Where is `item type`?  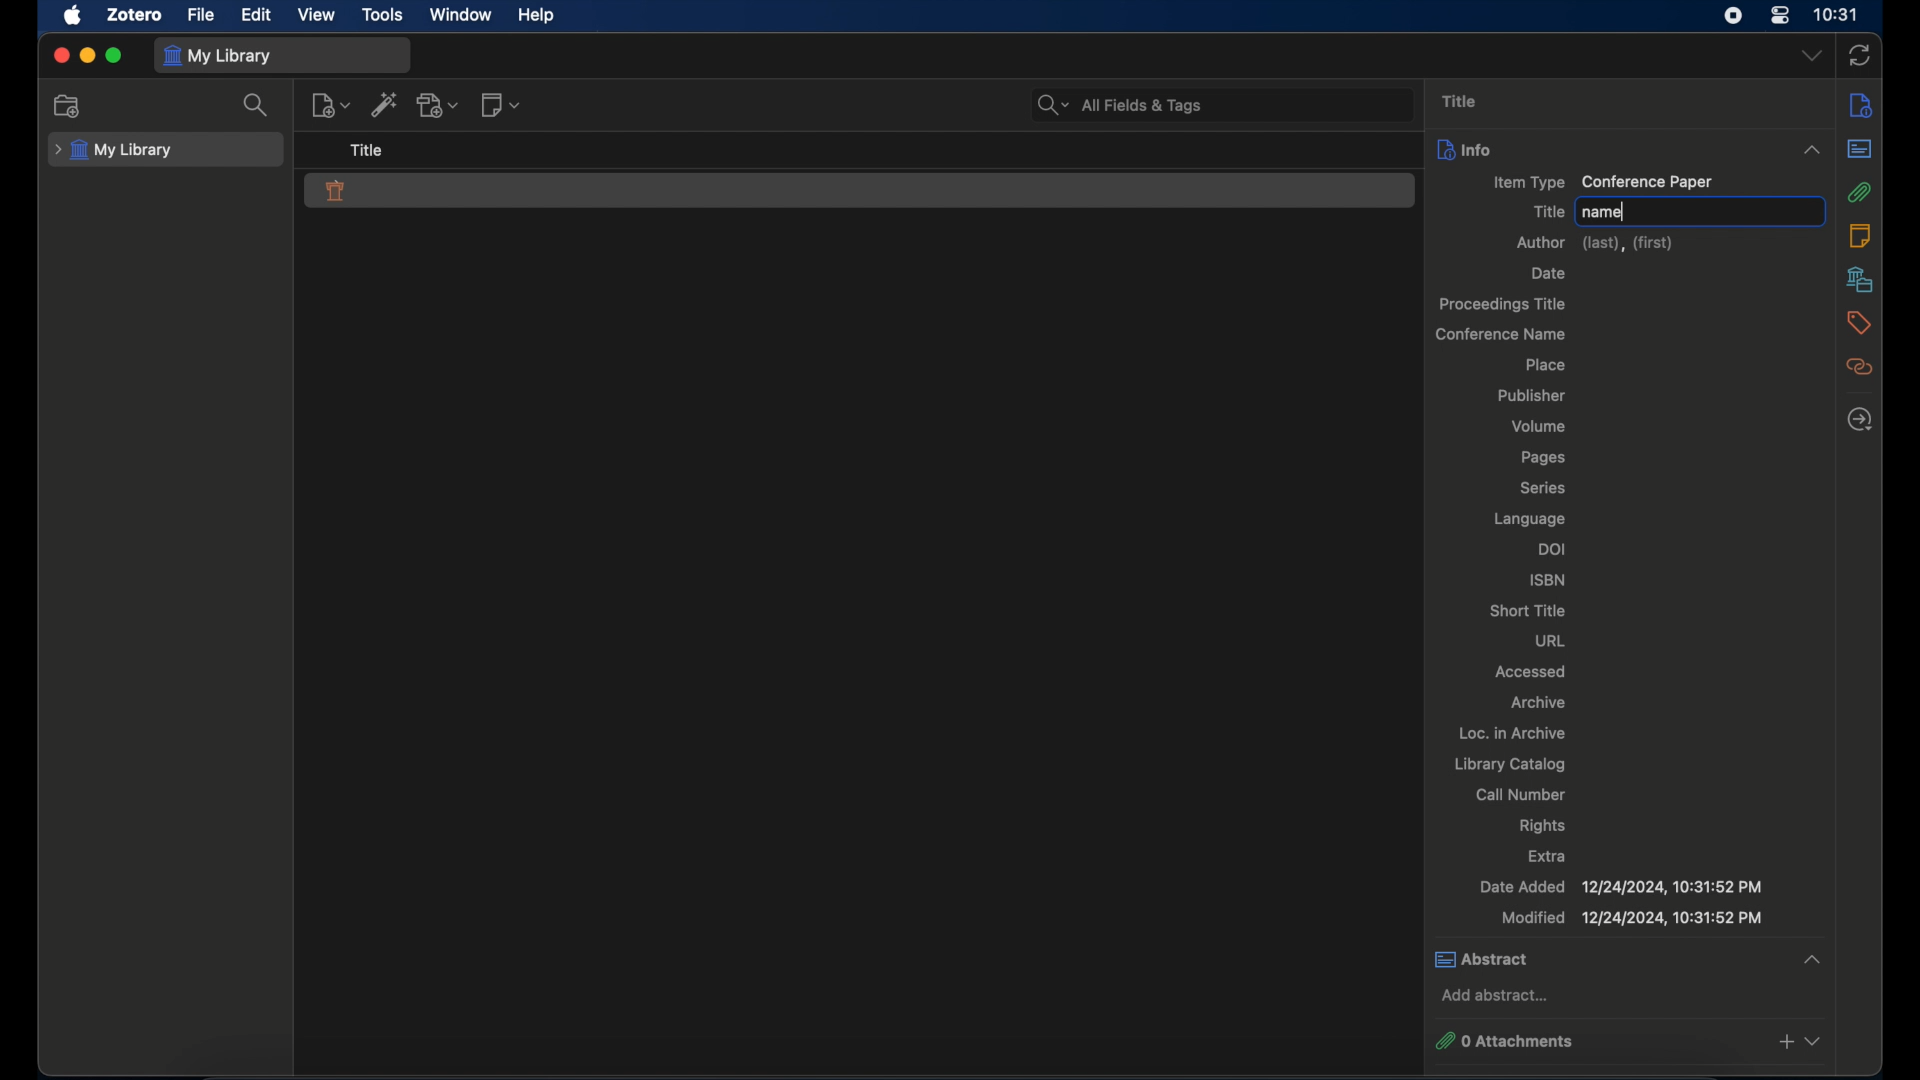
item type is located at coordinates (1602, 183).